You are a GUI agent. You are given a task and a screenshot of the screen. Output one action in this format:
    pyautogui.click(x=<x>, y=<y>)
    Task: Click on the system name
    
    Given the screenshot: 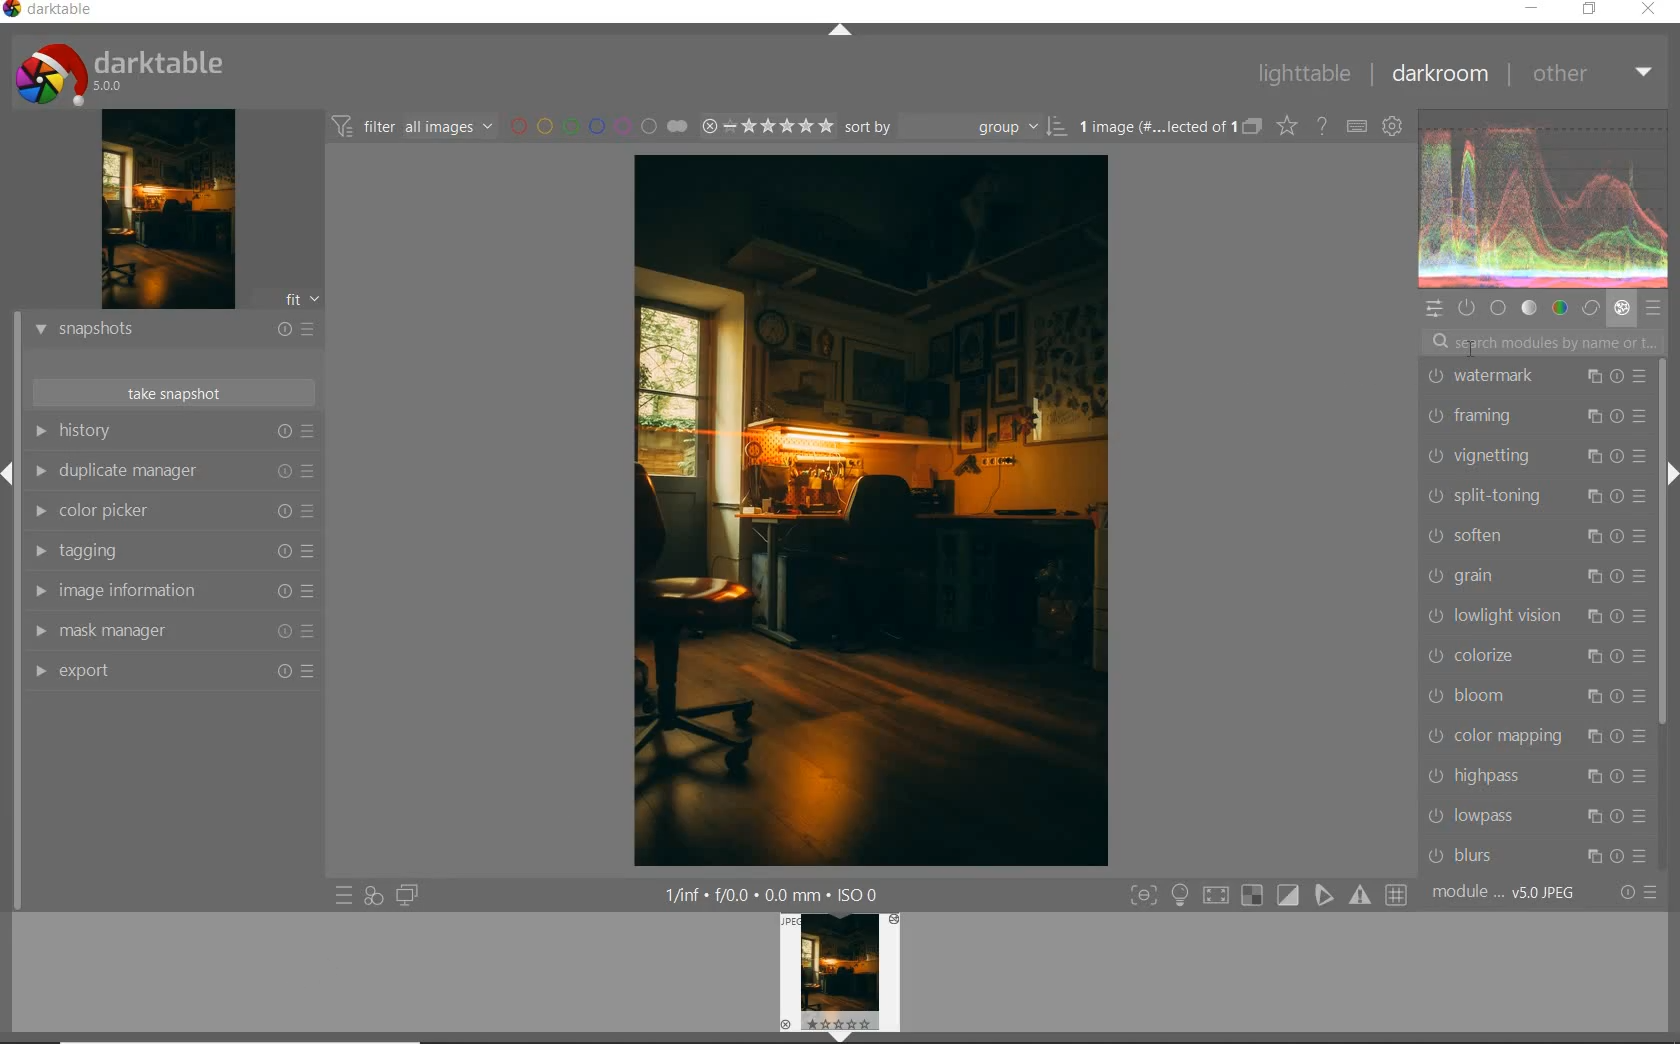 What is the action you would take?
    pyautogui.click(x=54, y=12)
    